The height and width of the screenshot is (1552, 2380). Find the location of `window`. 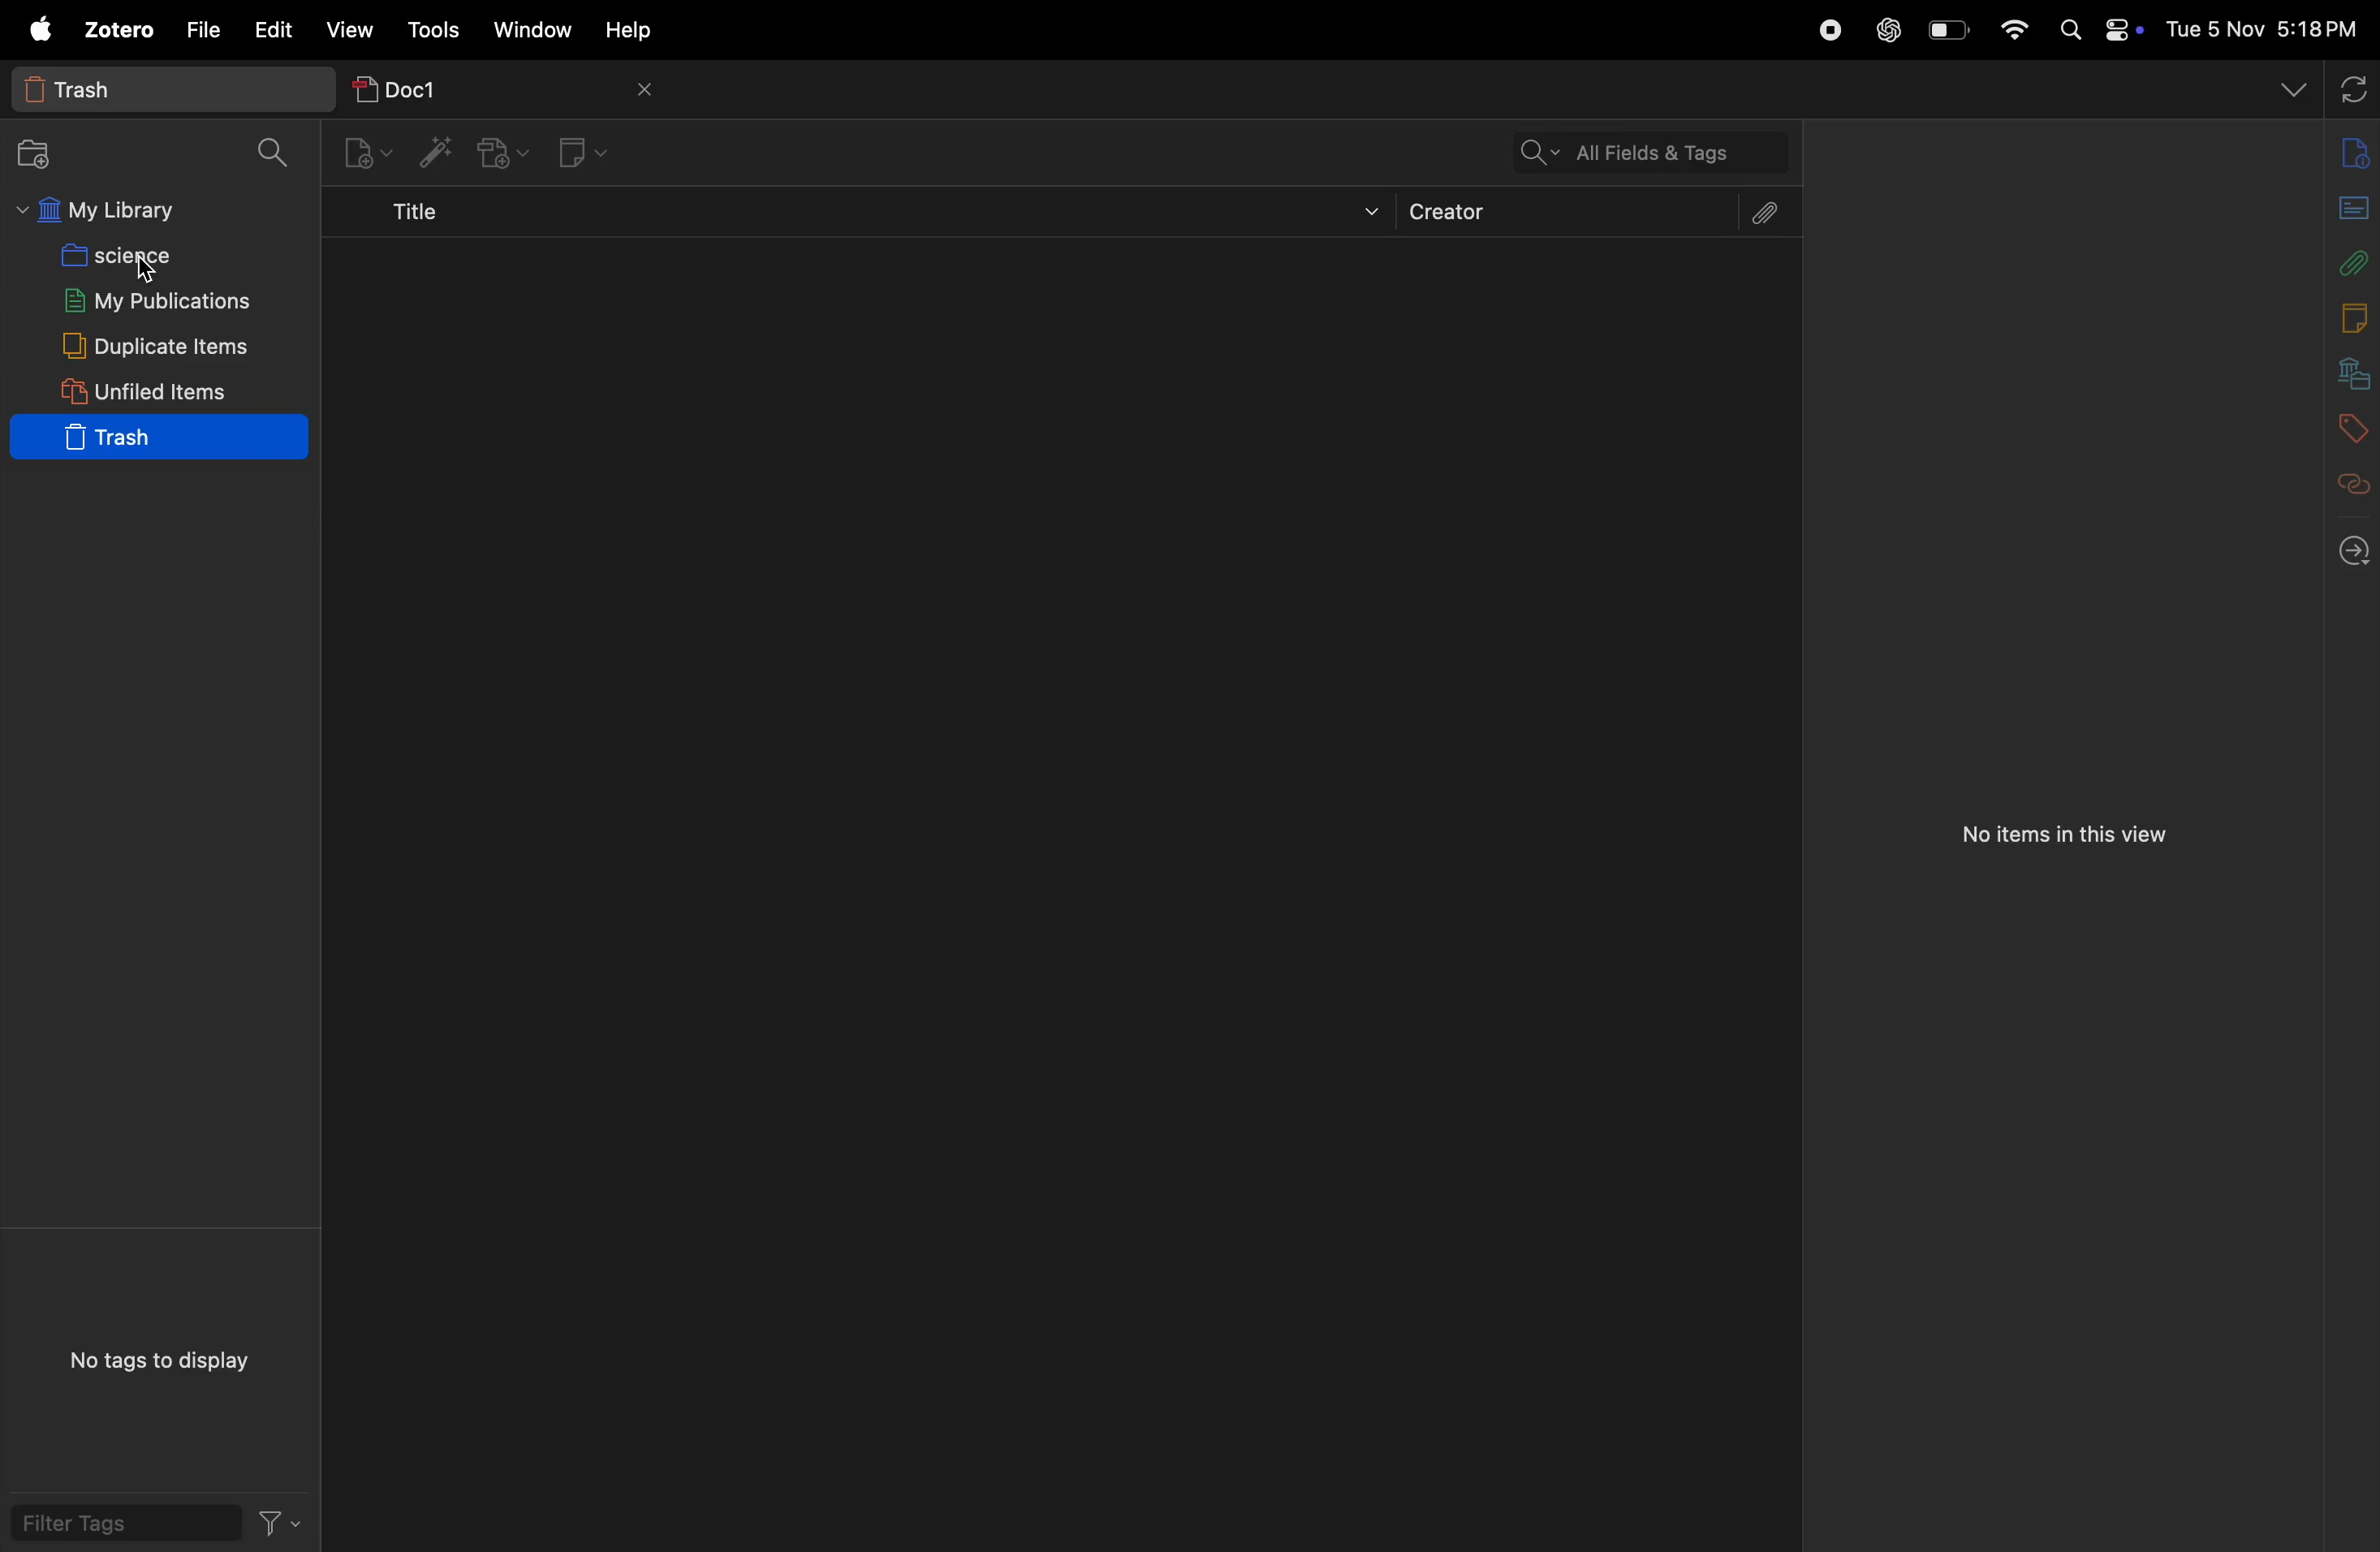

window is located at coordinates (539, 32).